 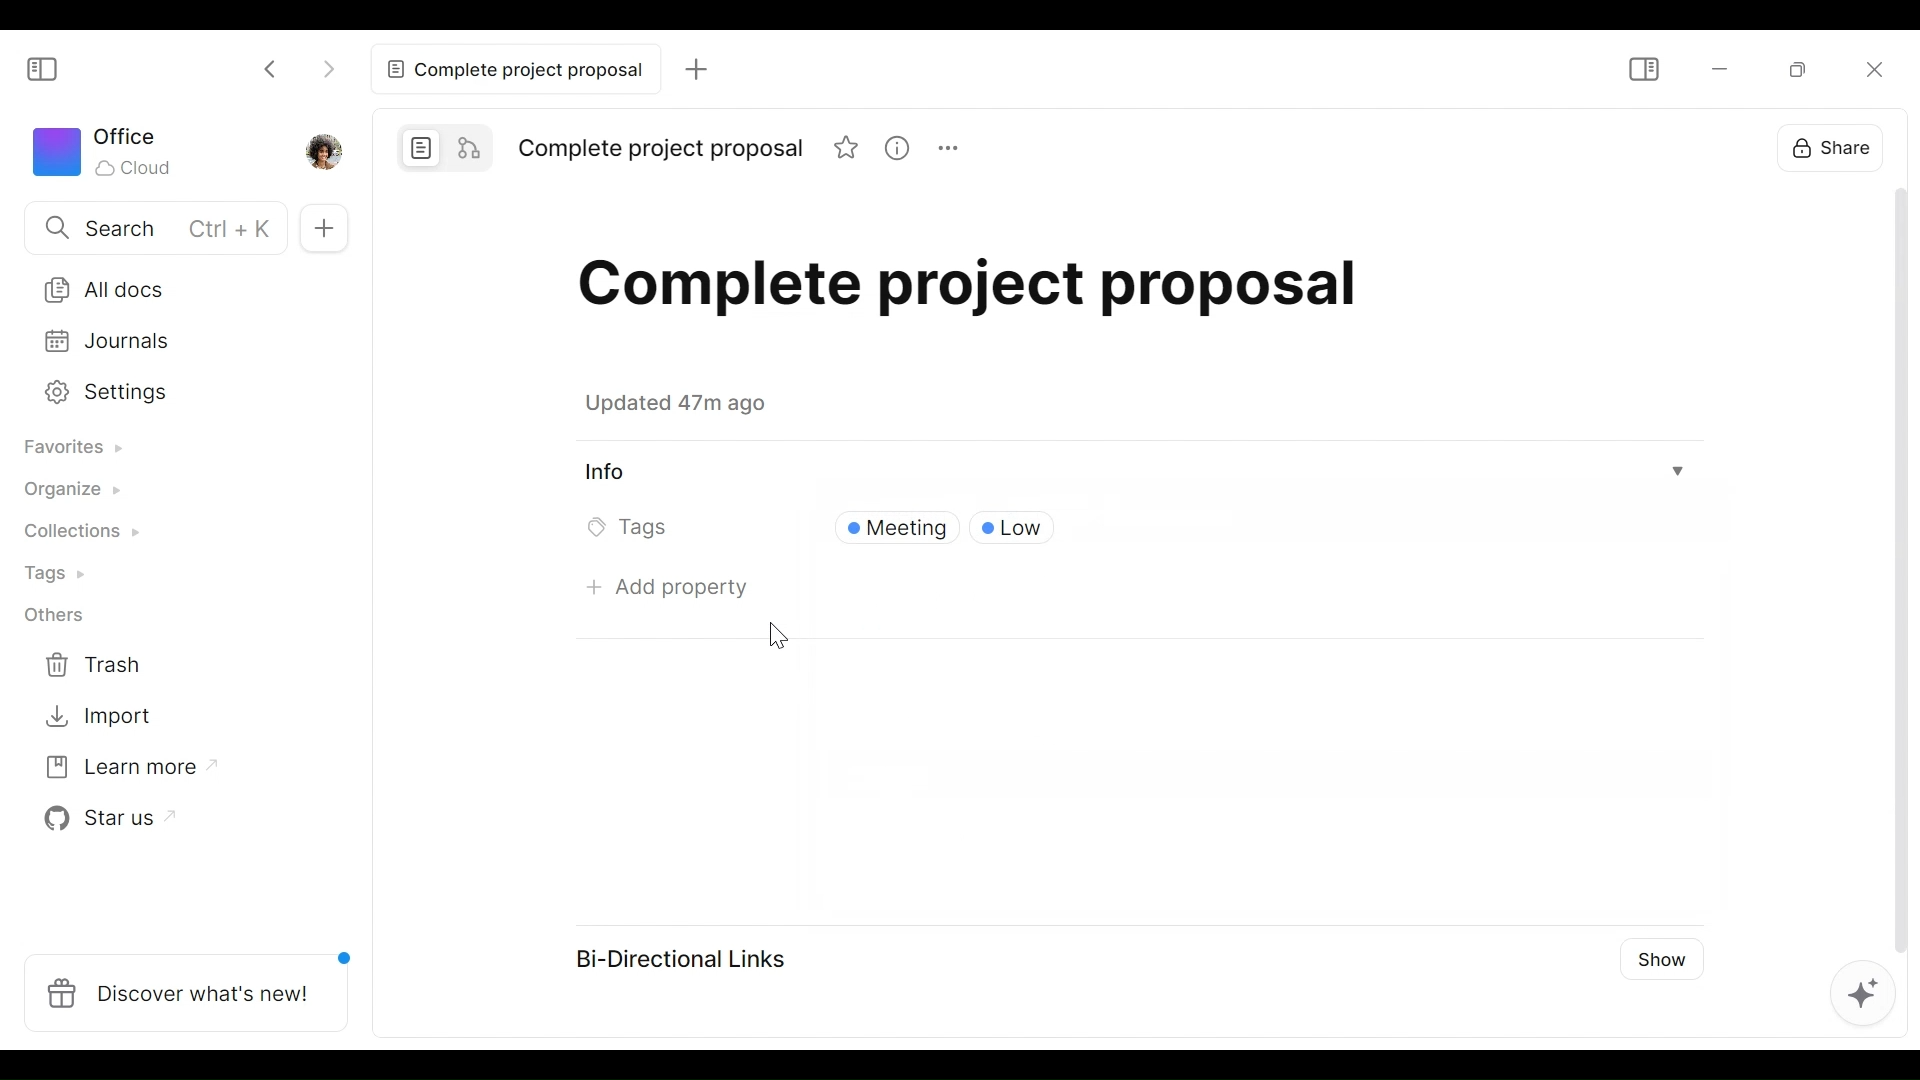 I want to click on minimize, so click(x=1717, y=69).